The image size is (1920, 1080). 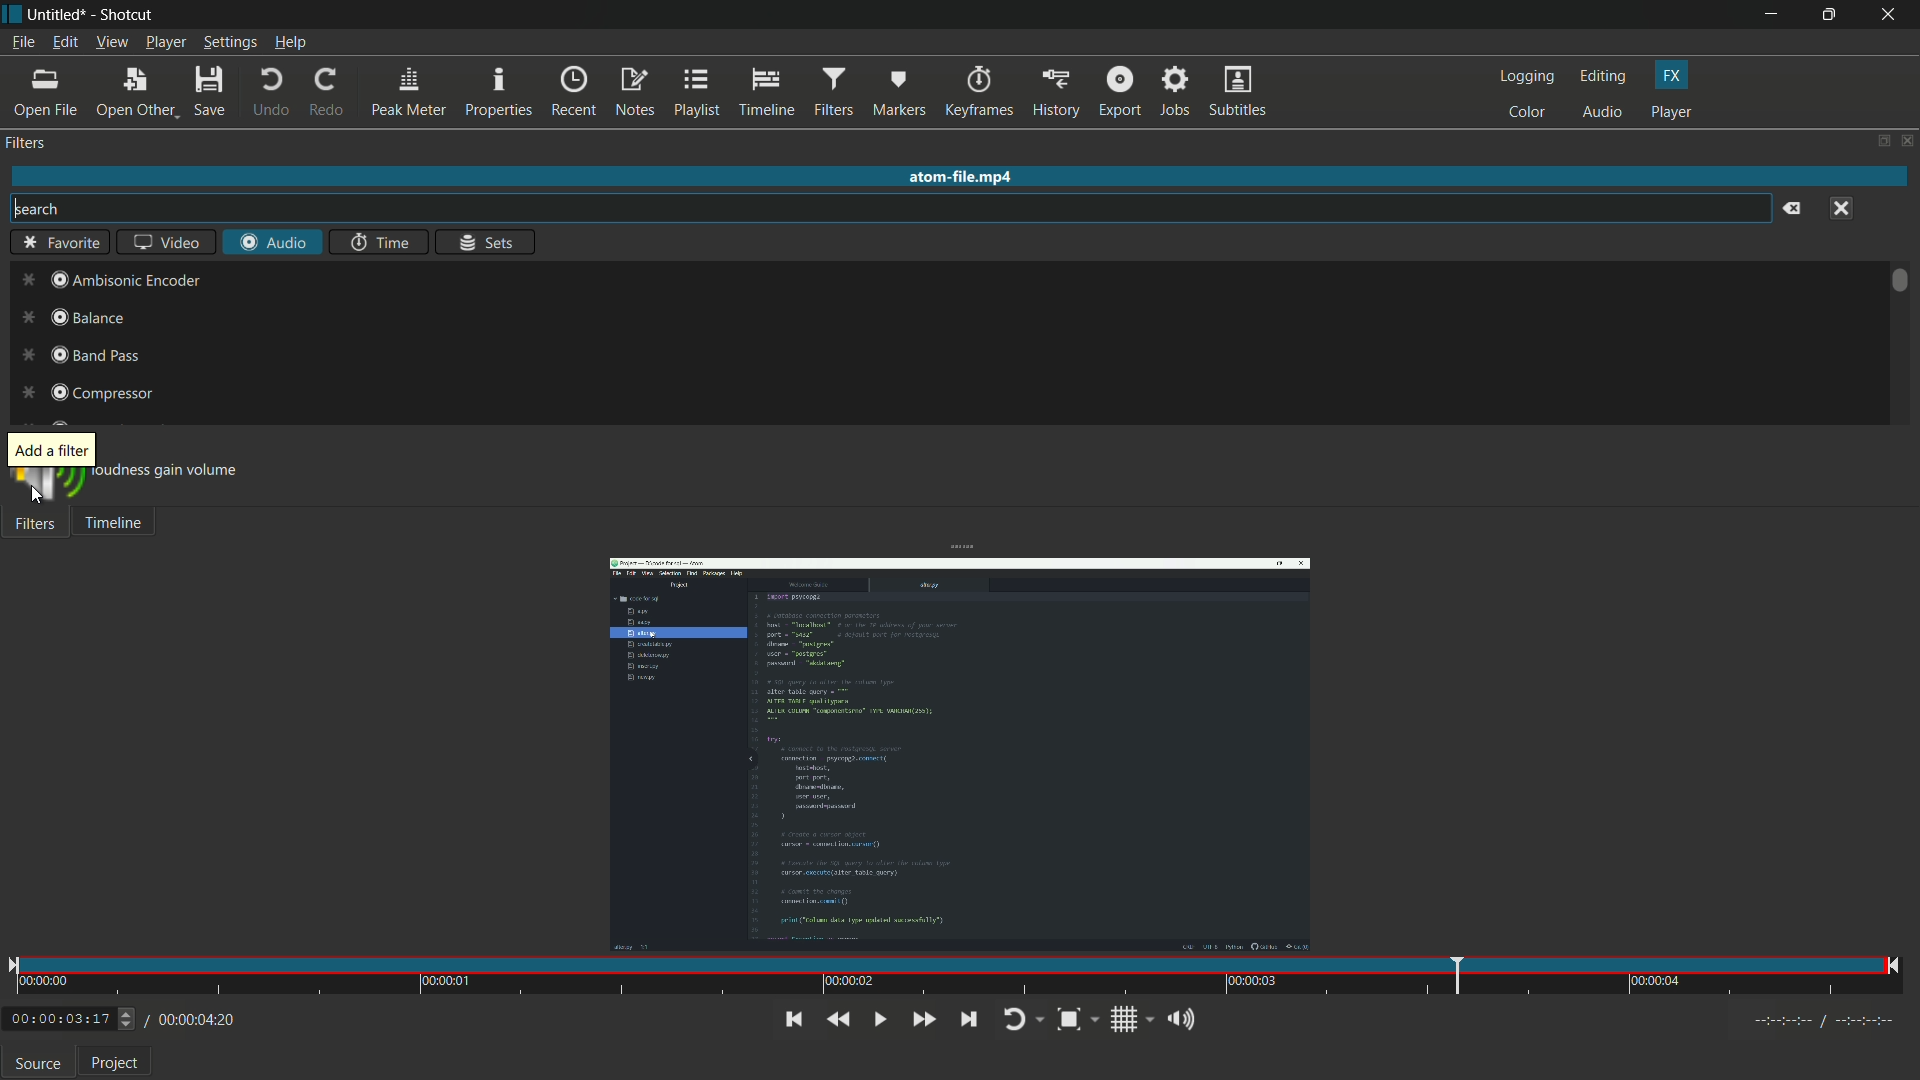 What do you see at coordinates (328, 93) in the screenshot?
I see `redo` at bounding box center [328, 93].